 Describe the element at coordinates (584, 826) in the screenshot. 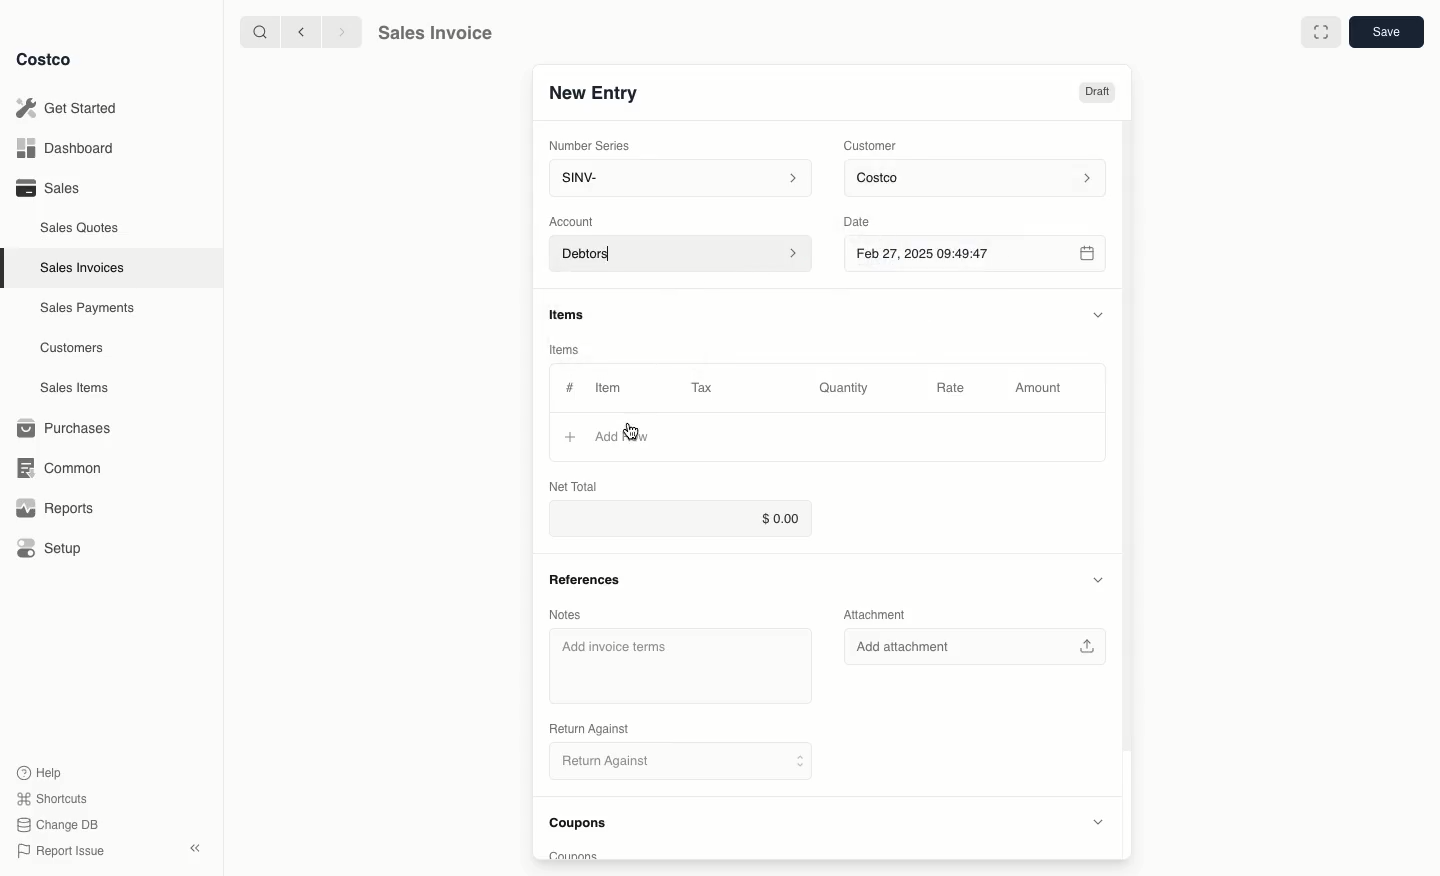

I see `Coupons` at that location.